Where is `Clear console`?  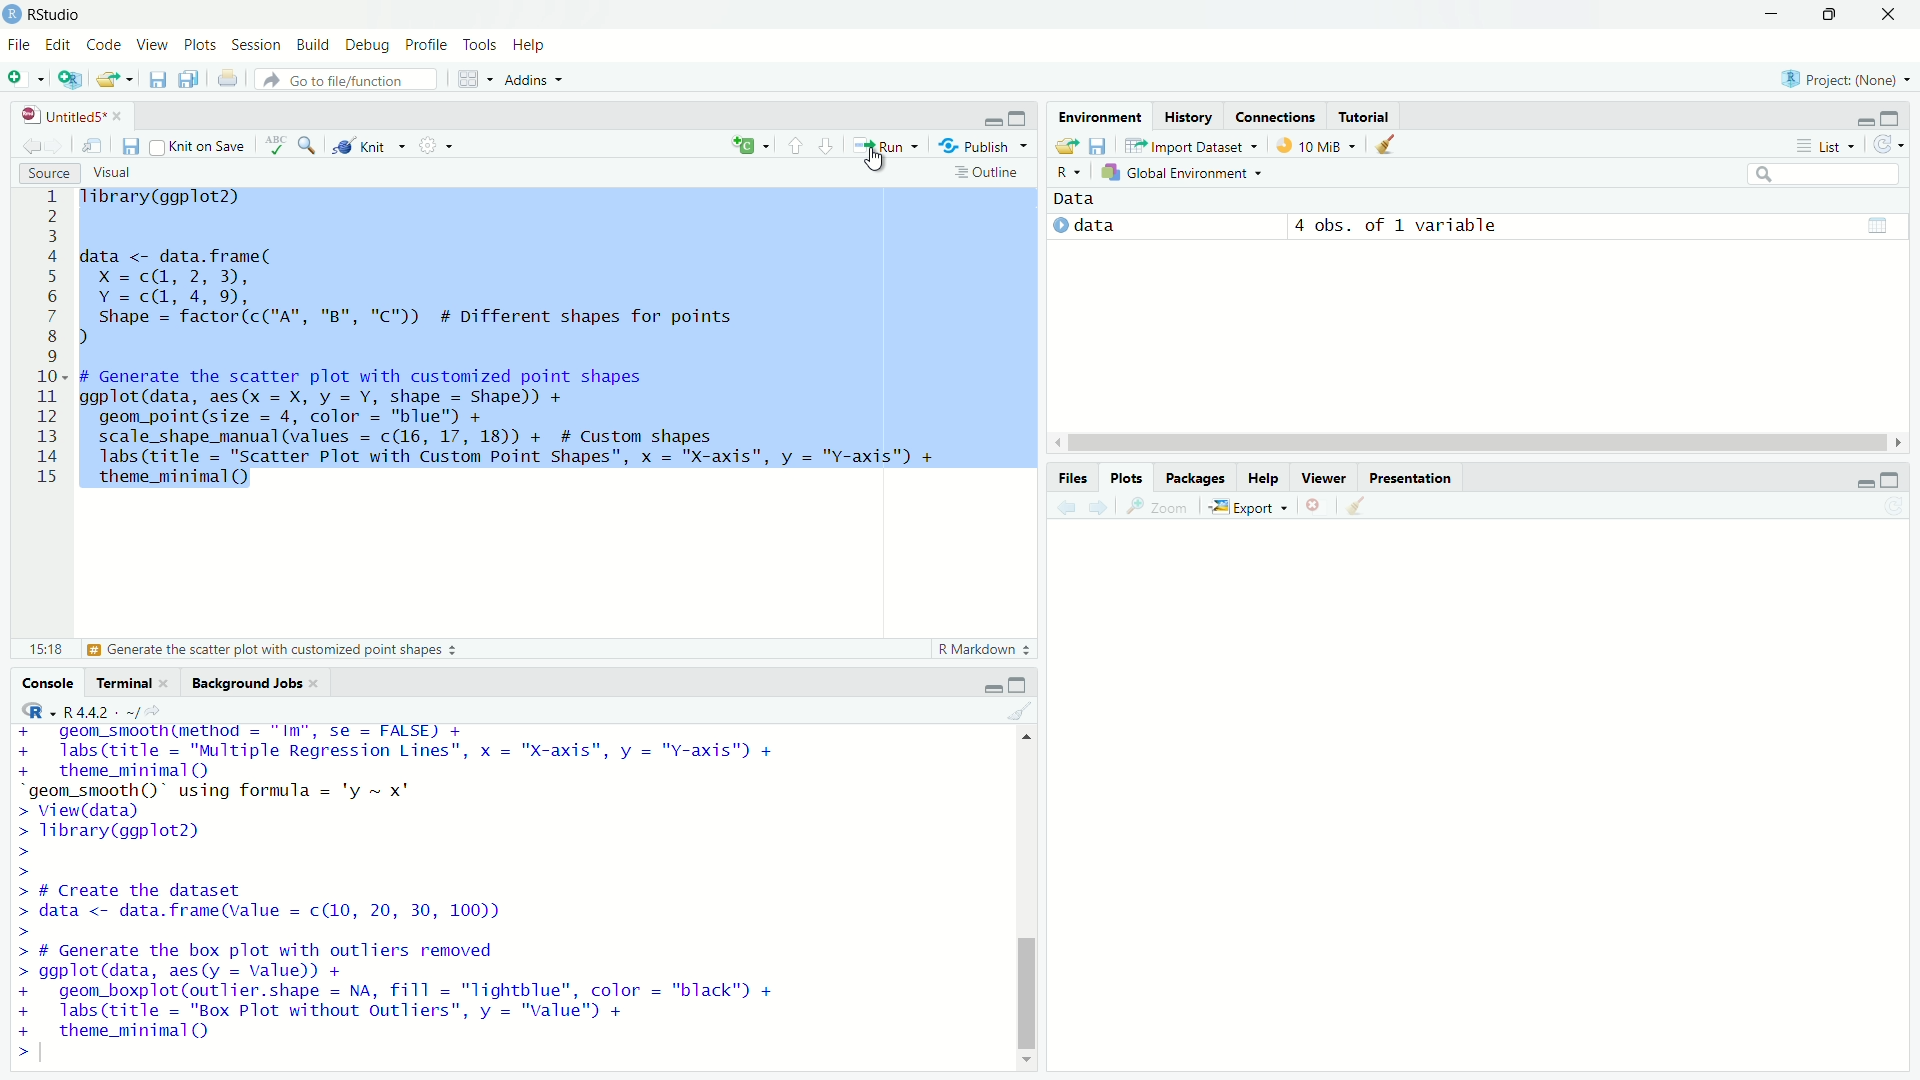 Clear console is located at coordinates (1021, 711).